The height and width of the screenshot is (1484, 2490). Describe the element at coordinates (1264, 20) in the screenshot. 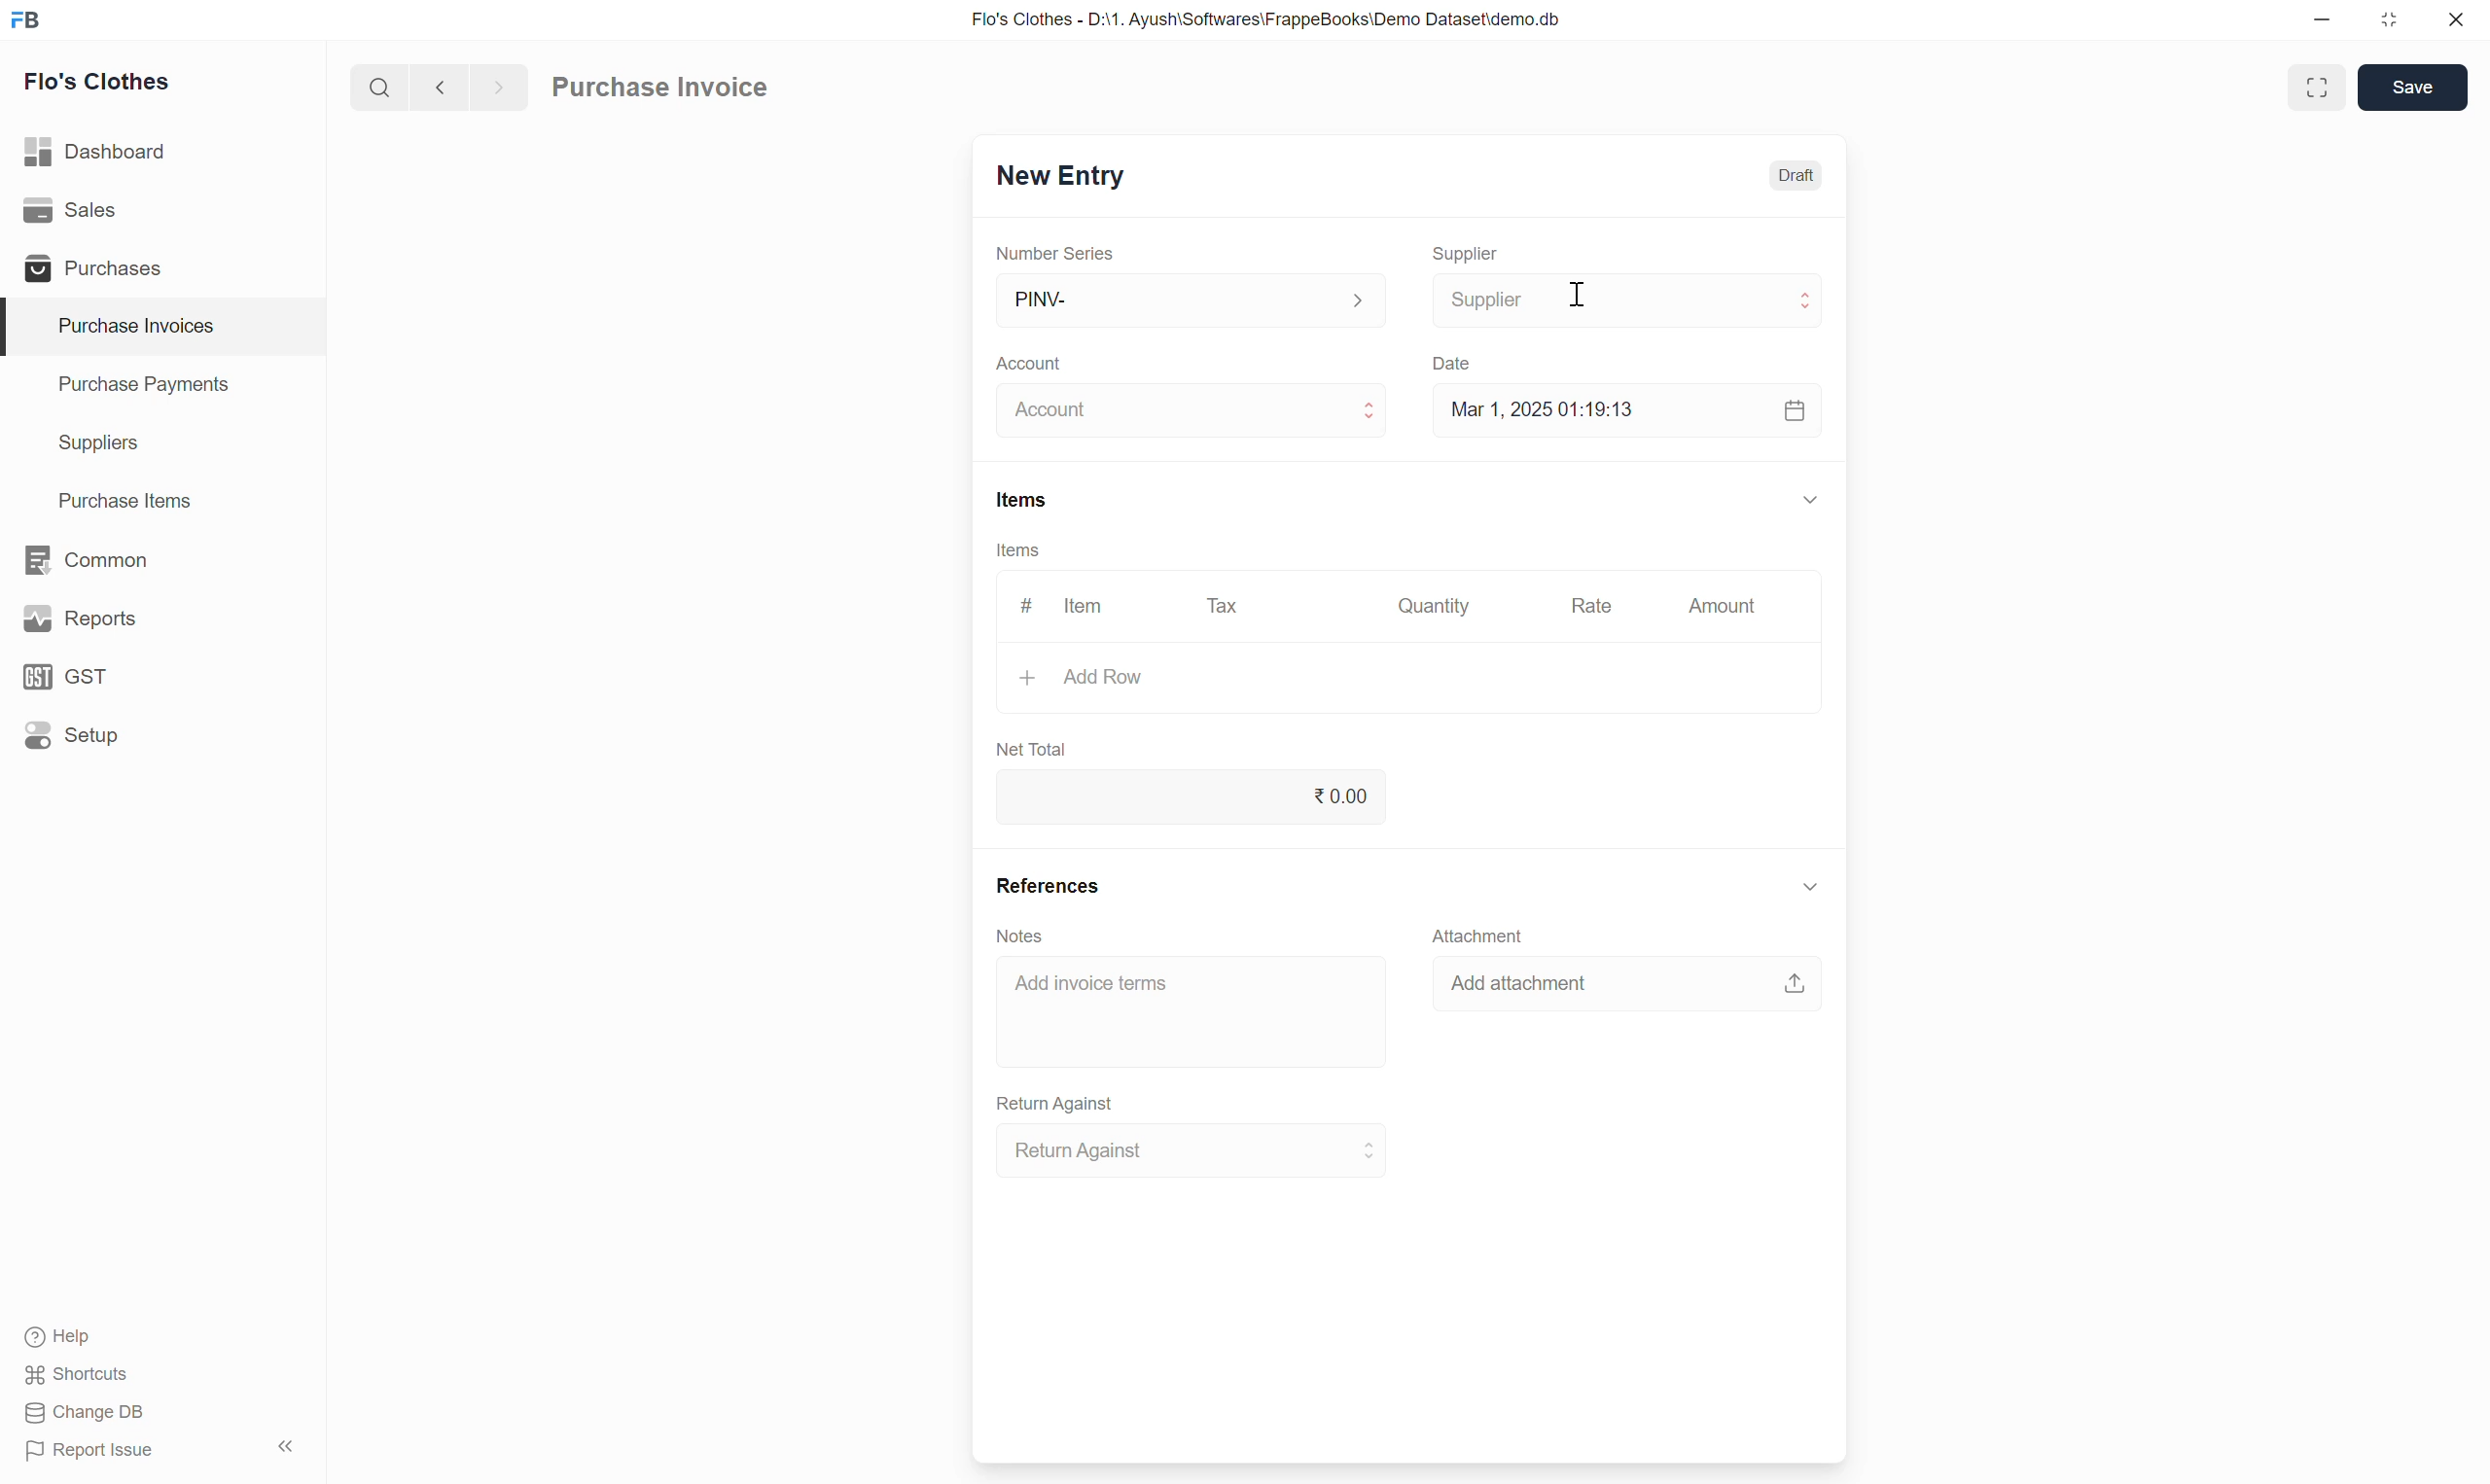

I see `Flo's Clothes - D:\1. Ayush\Softwares\FrappeBooks\Demo Dataset\demo.db` at that location.